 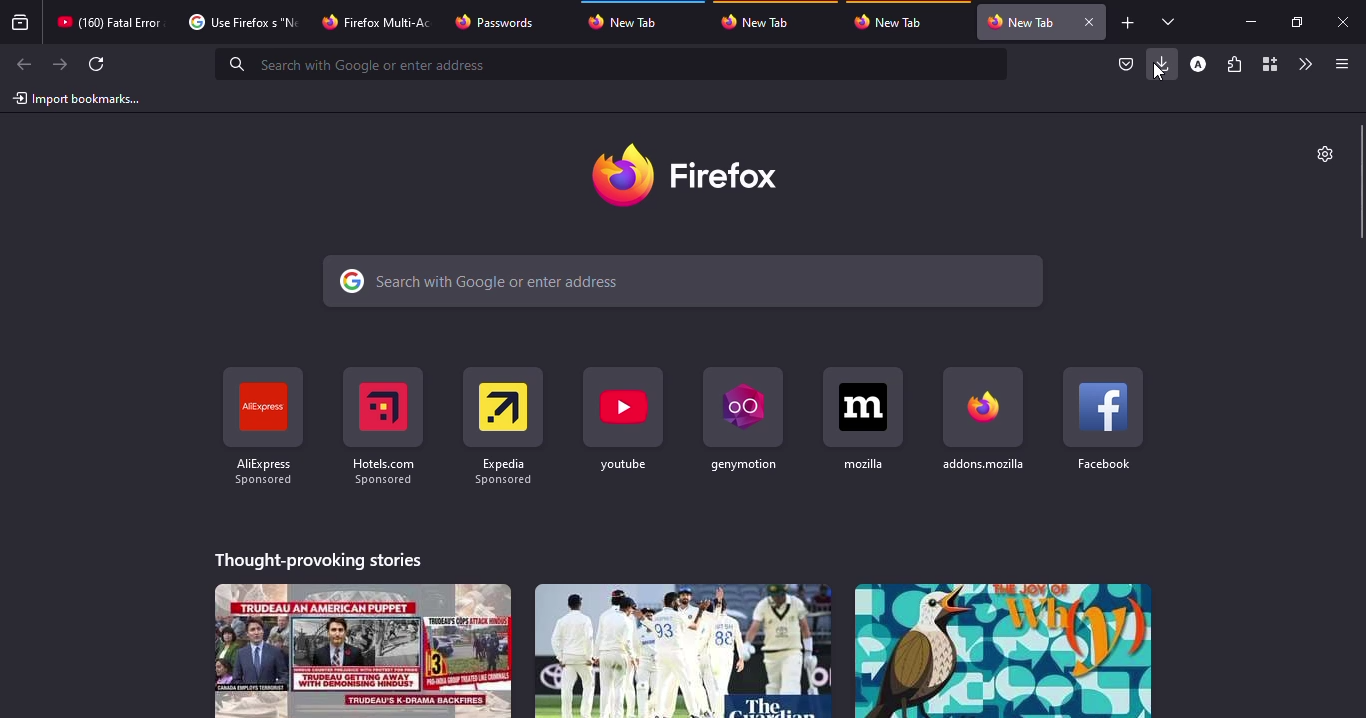 I want to click on tab, so click(x=761, y=21).